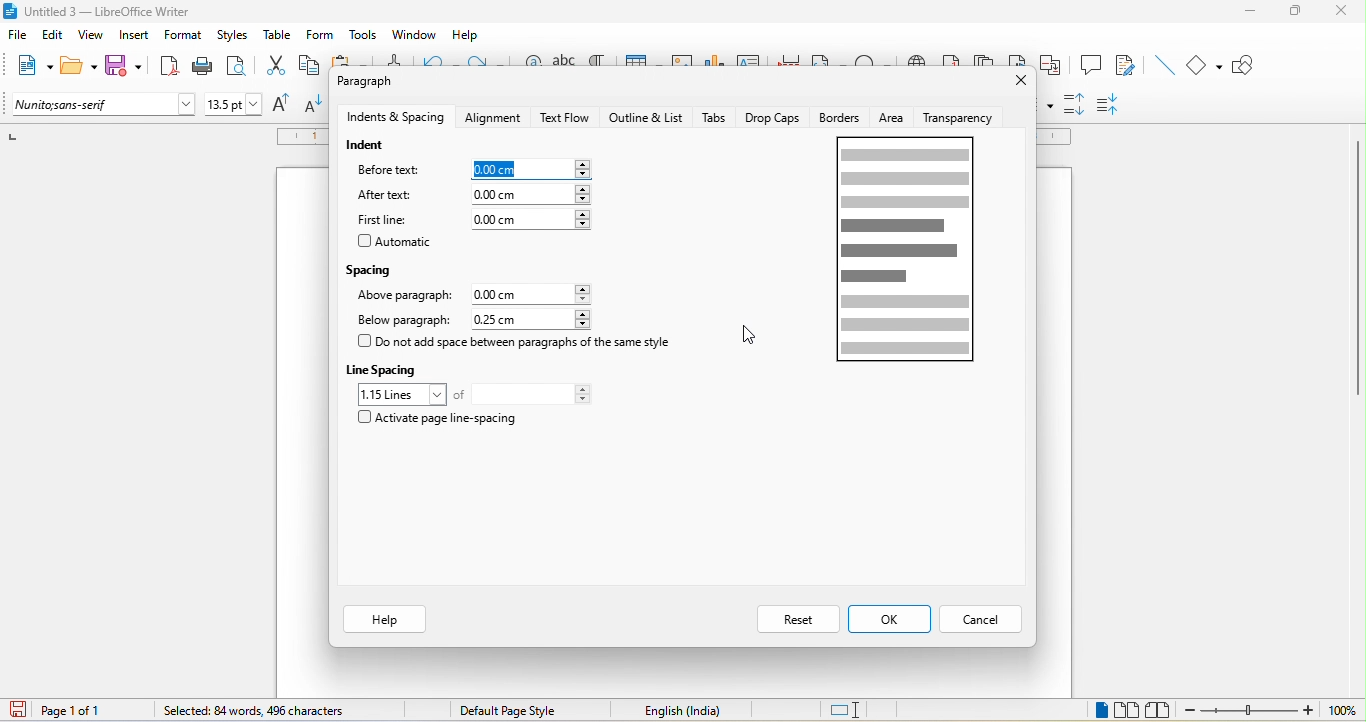  What do you see at coordinates (319, 34) in the screenshot?
I see `form` at bounding box center [319, 34].